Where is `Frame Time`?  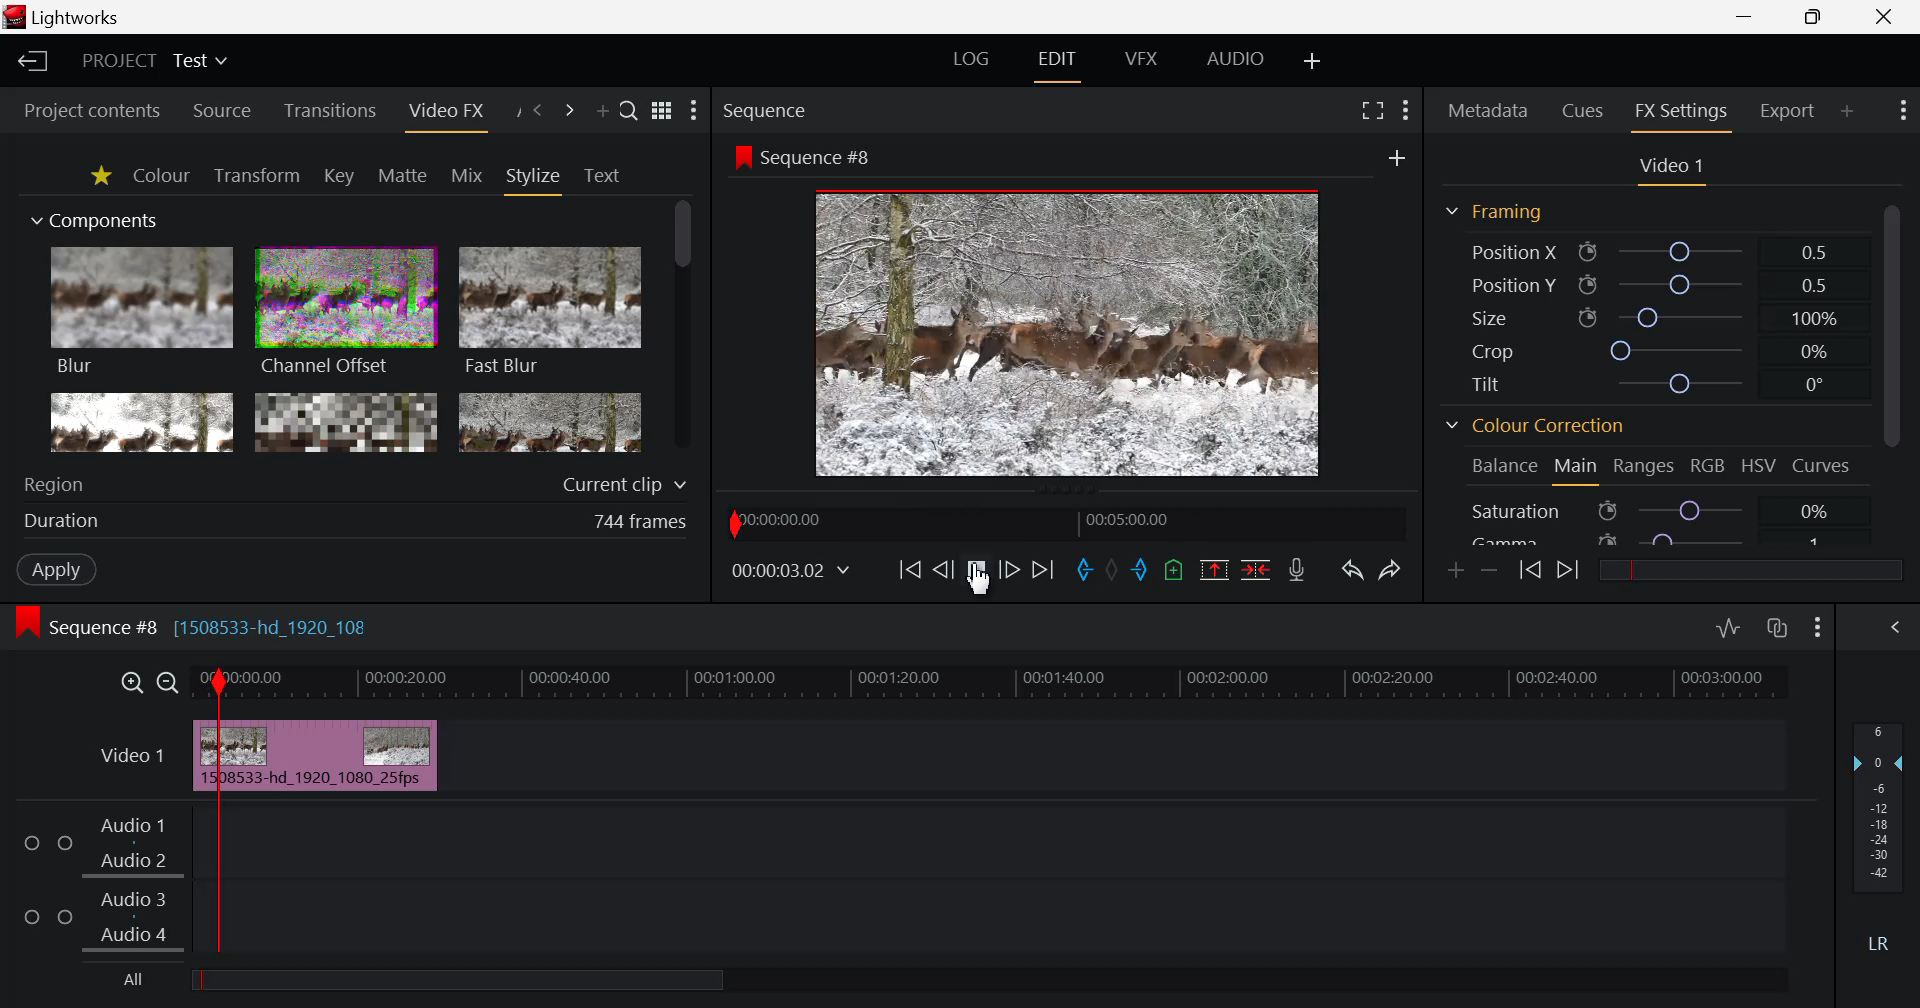 Frame Time is located at coordinates (791, 570).